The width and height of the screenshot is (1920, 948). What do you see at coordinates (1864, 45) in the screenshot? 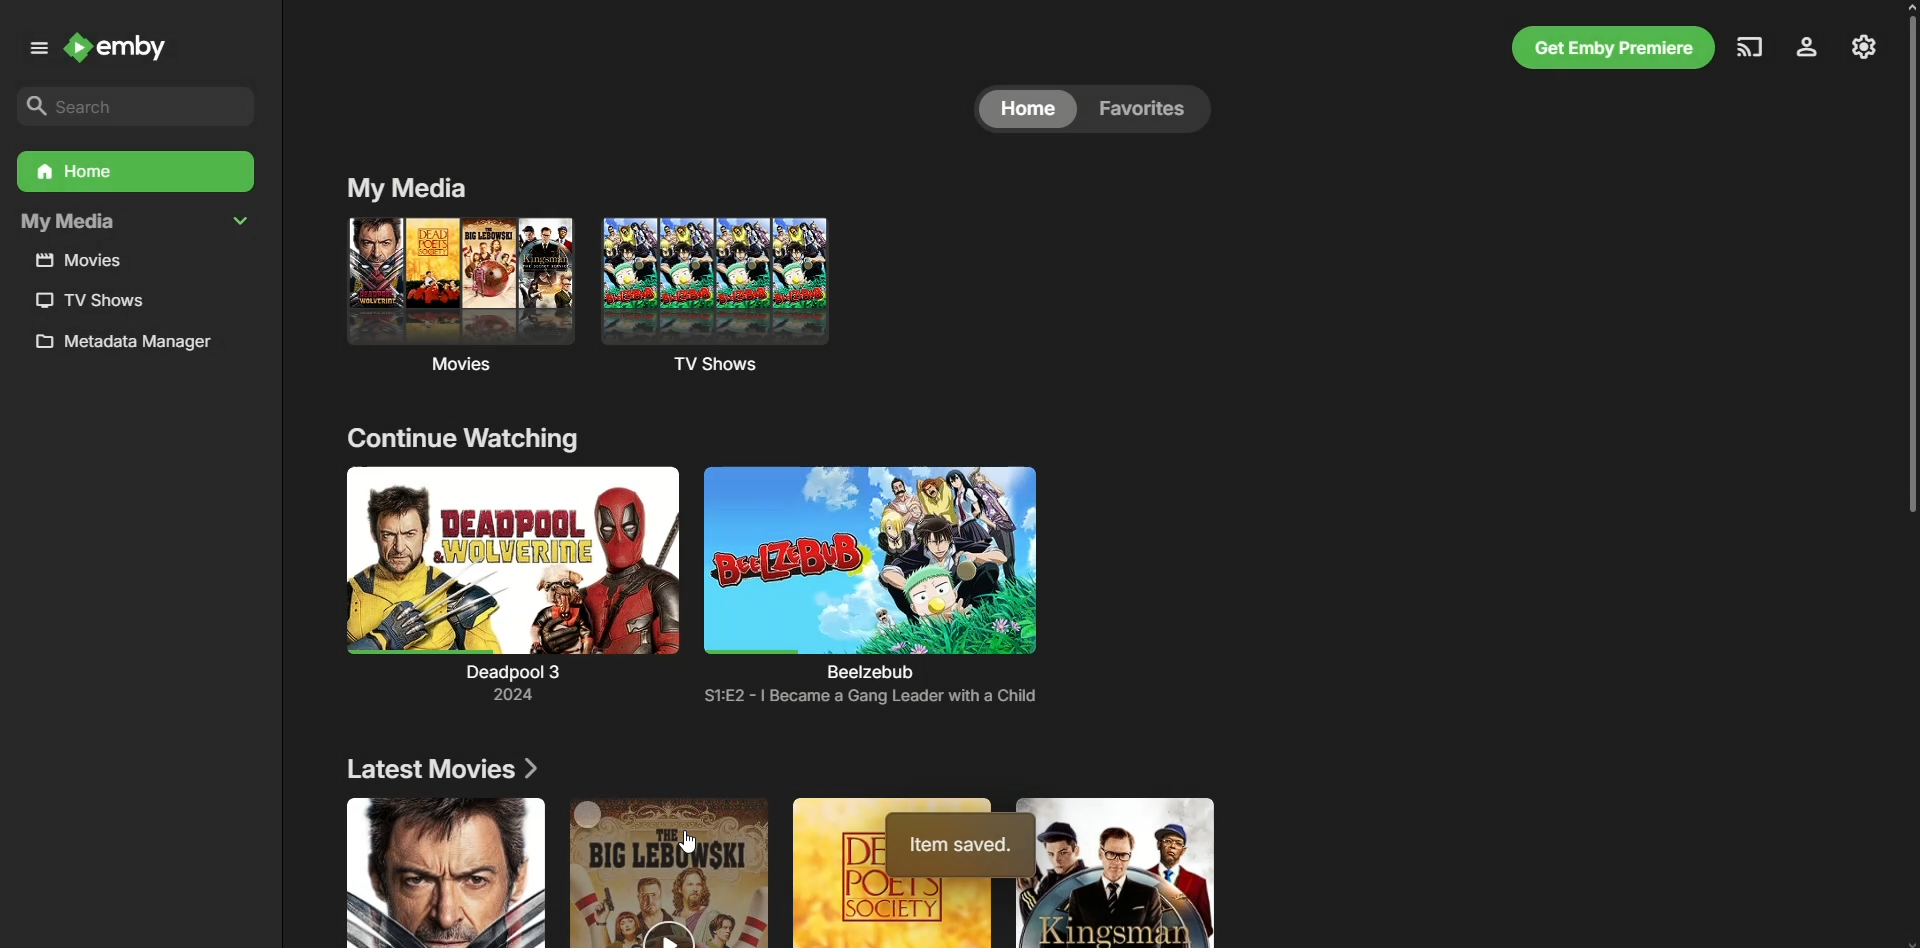
I see `Settings` at bounding box center [1864, 45].